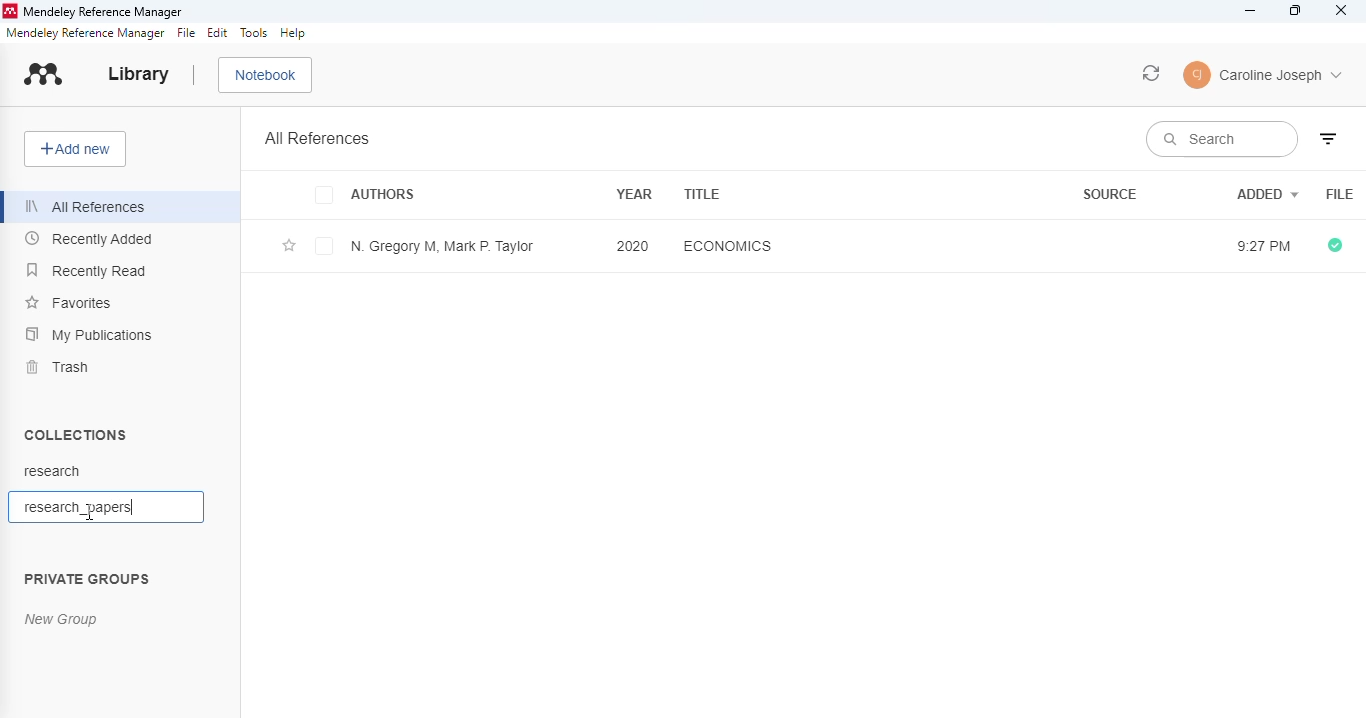 The height and width of the screenshot is (718, 1366). What do you see at coordinates (325, 248) in the screenshot?
I see `select` at bounding box center [325, 248].